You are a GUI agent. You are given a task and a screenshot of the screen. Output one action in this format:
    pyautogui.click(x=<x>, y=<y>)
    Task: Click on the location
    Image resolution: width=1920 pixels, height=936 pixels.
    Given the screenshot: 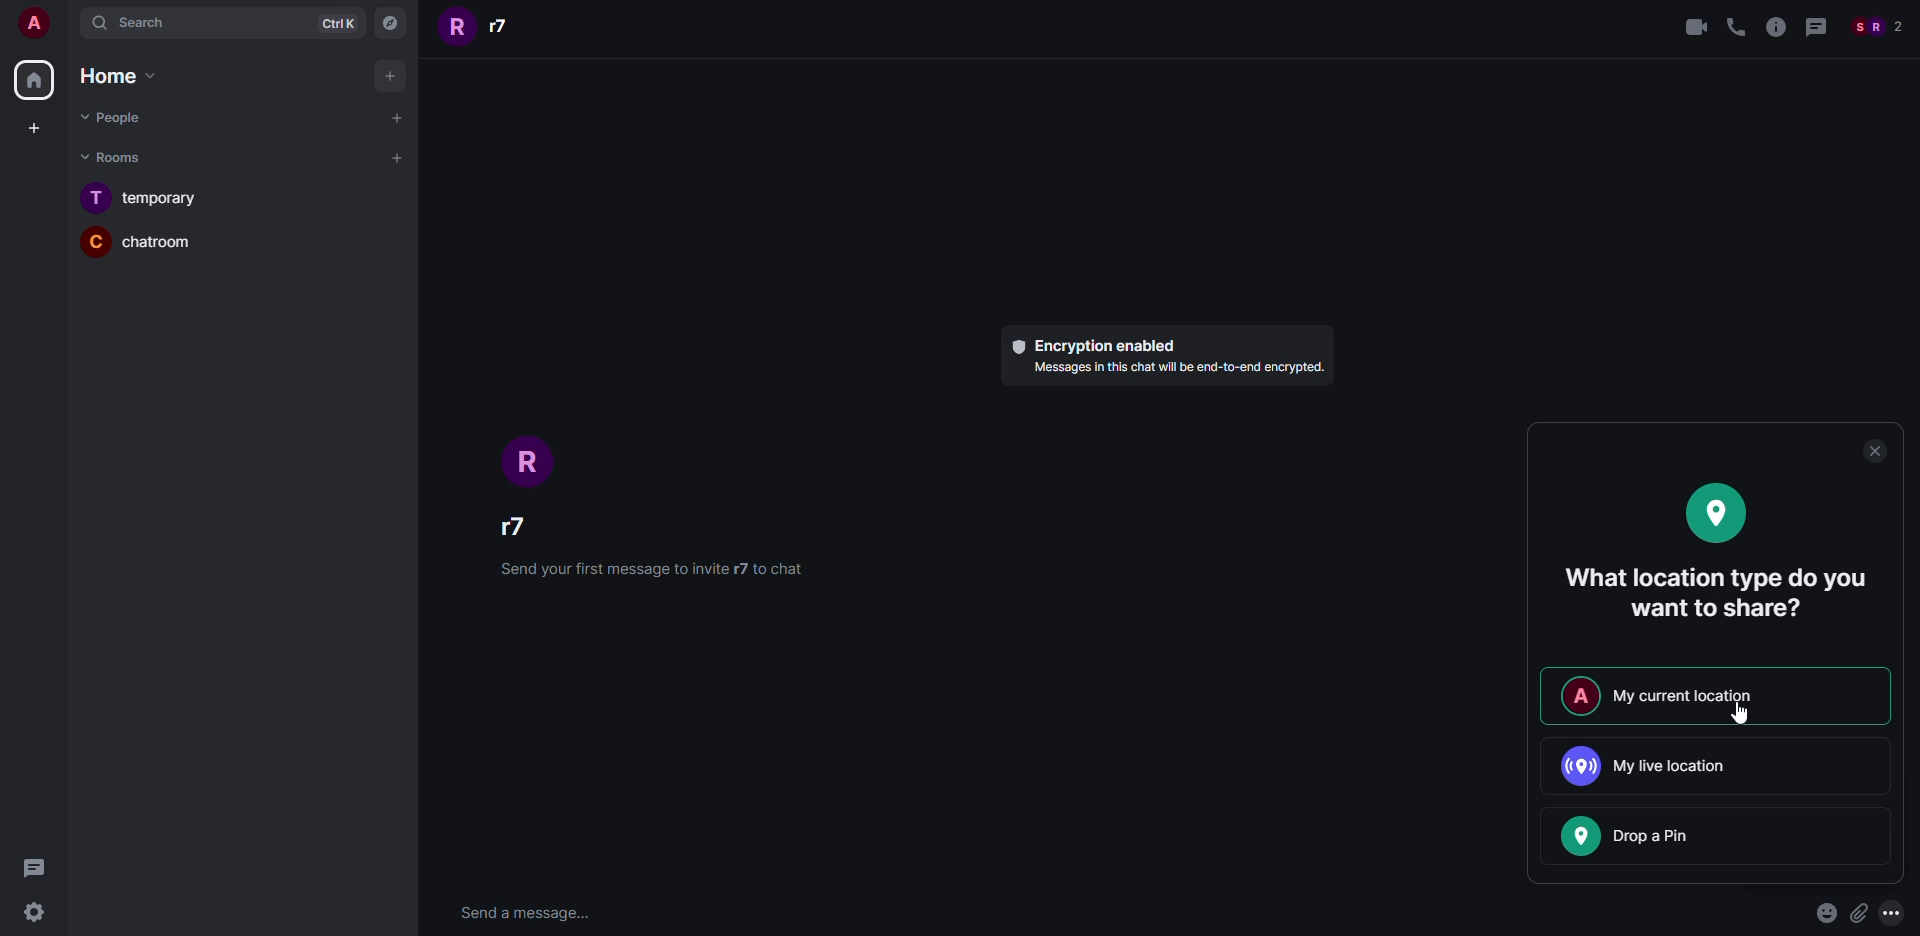 What is the action you would take?
    pyautogui.click(x=1703, y=512)
    